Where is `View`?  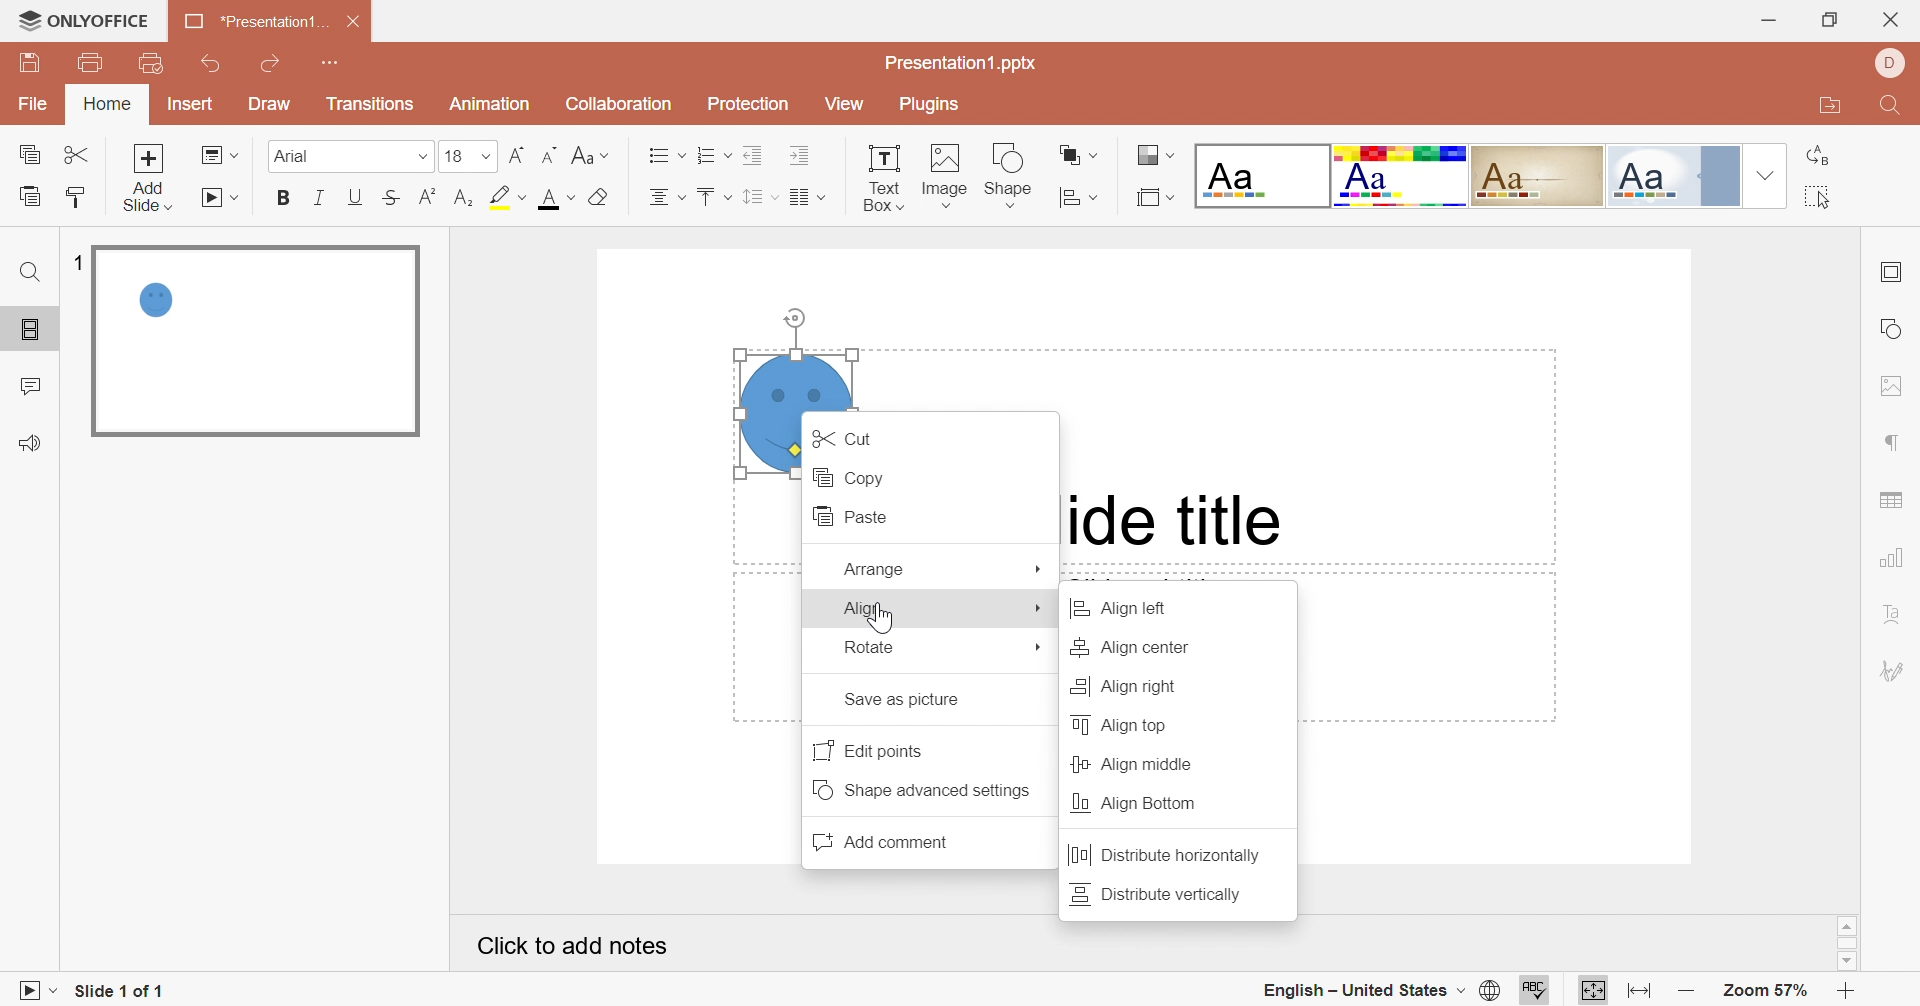
View is located at coordinates (843, 105).